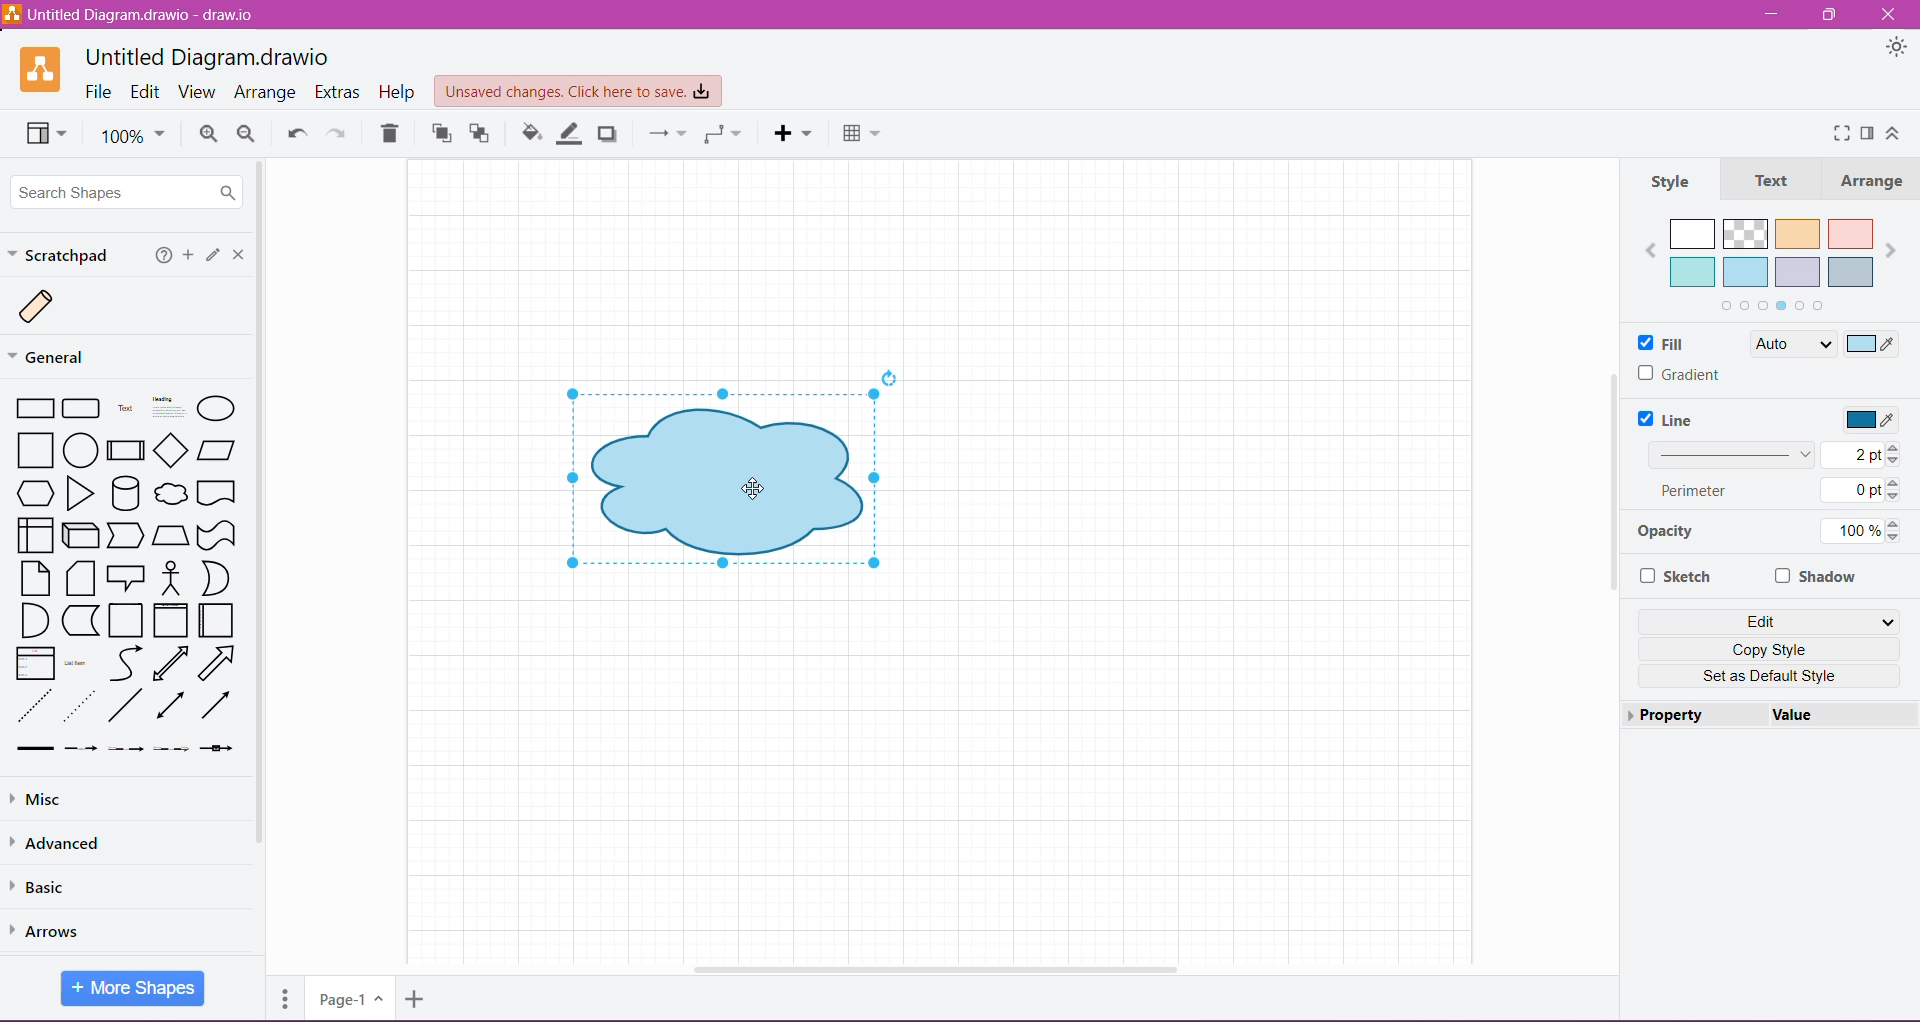  Describe the element at coordinates (1675, 577) in the screenshot. I see `Sketch ` at that location.